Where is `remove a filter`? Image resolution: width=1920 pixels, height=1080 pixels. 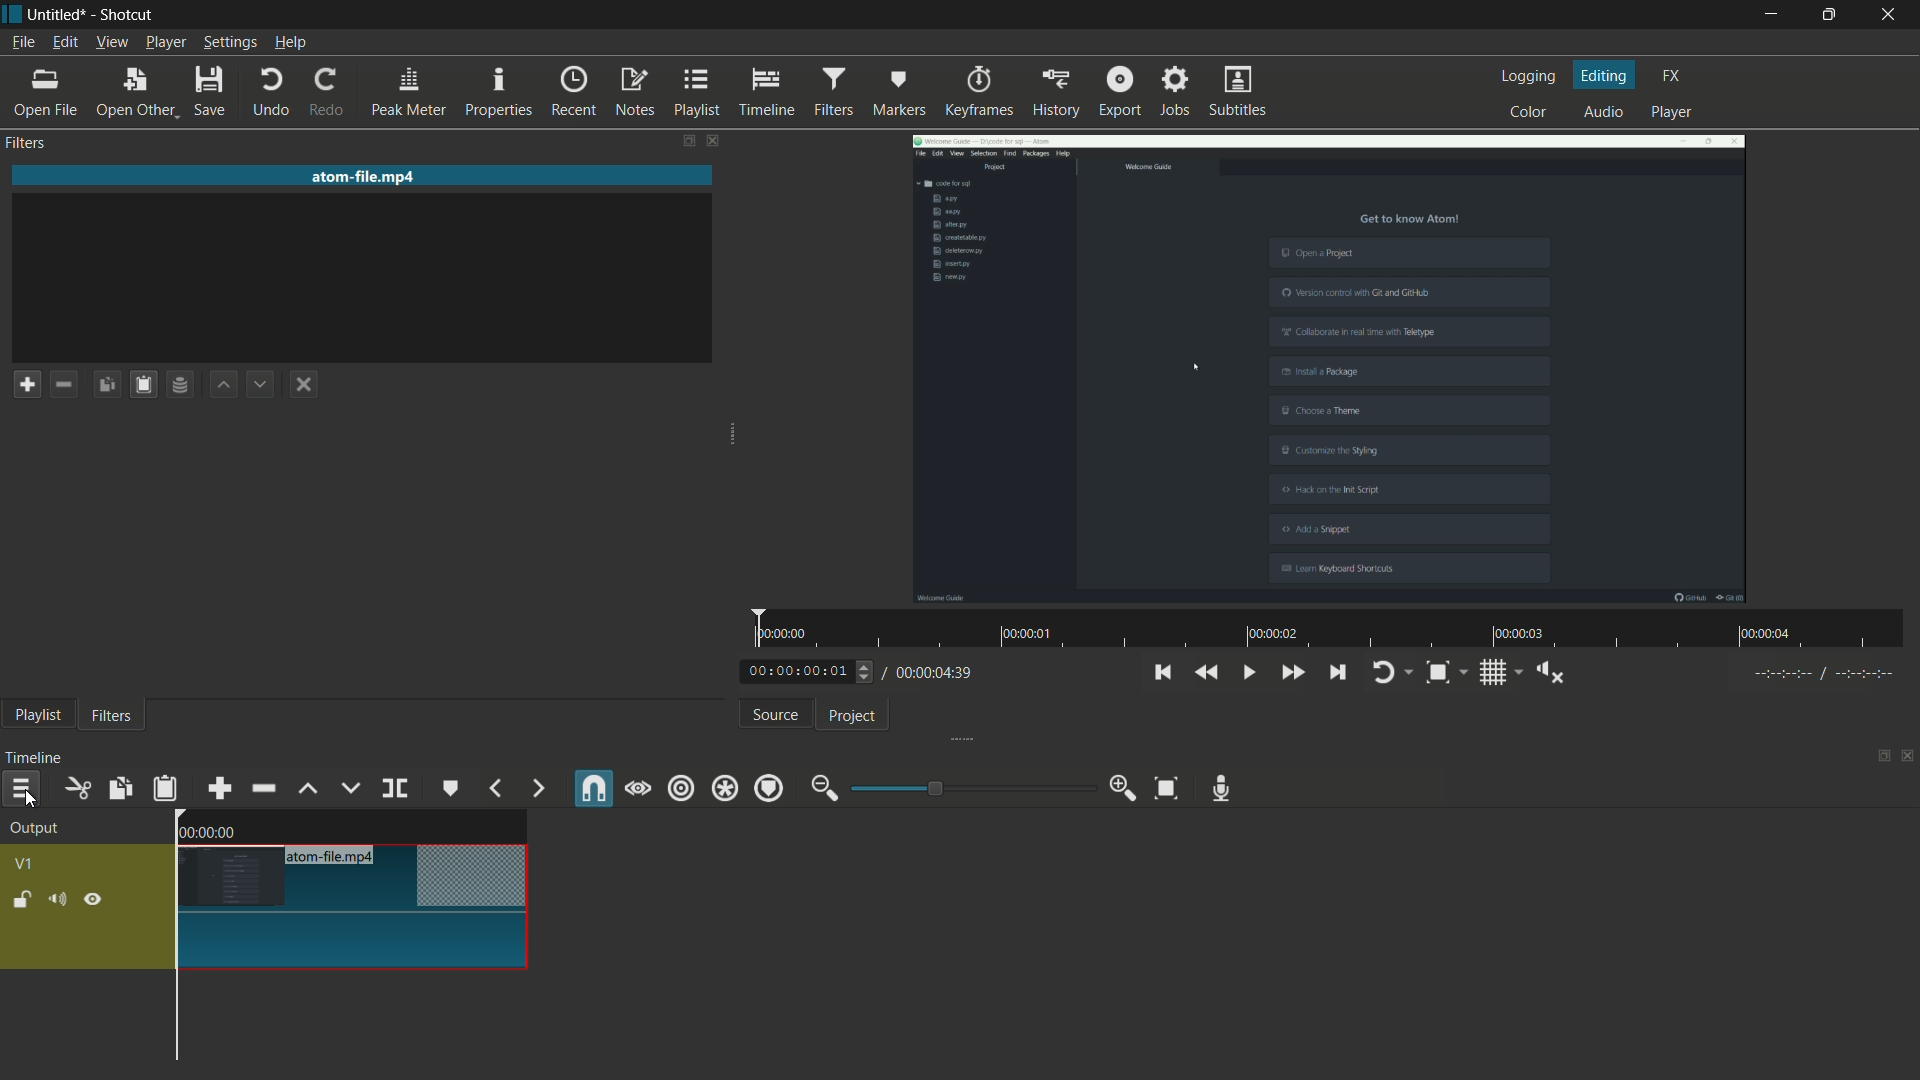
remove a filter is located at coordinates (65, 384).